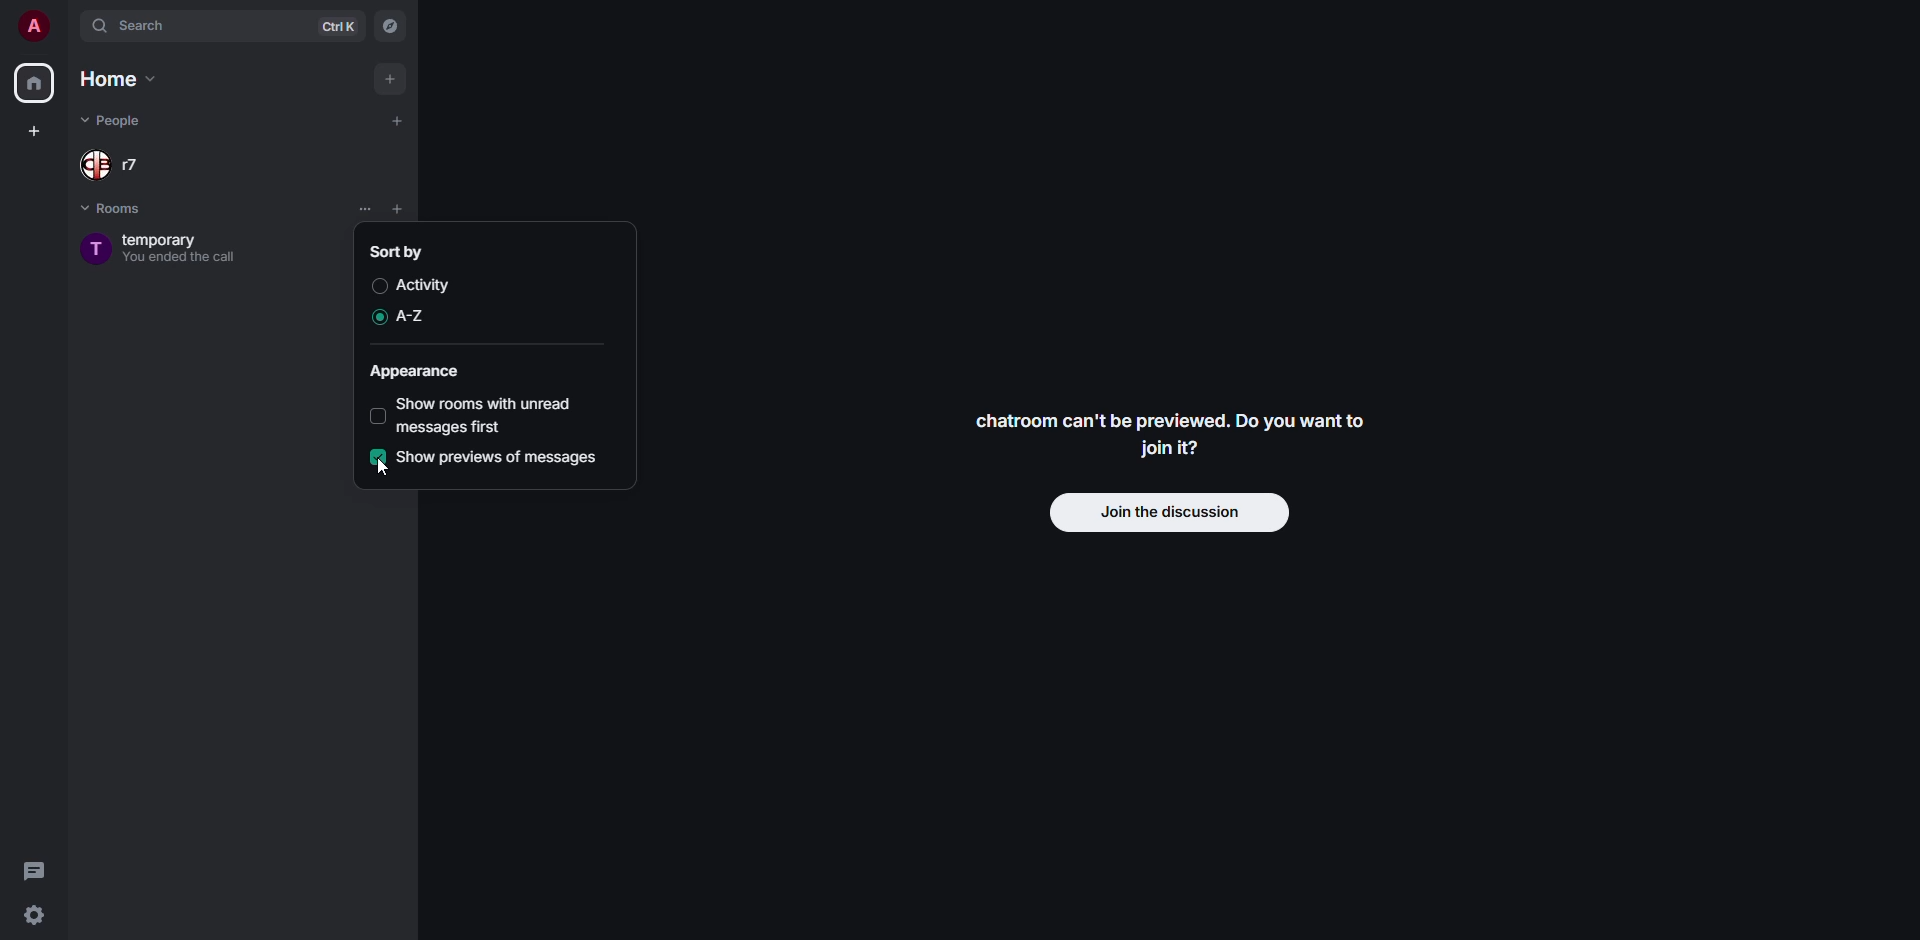 This screenshot has width=1920, height=940. Describe the element at coordinates (394, 250) in the screenshot. I see `sort by` at that location.